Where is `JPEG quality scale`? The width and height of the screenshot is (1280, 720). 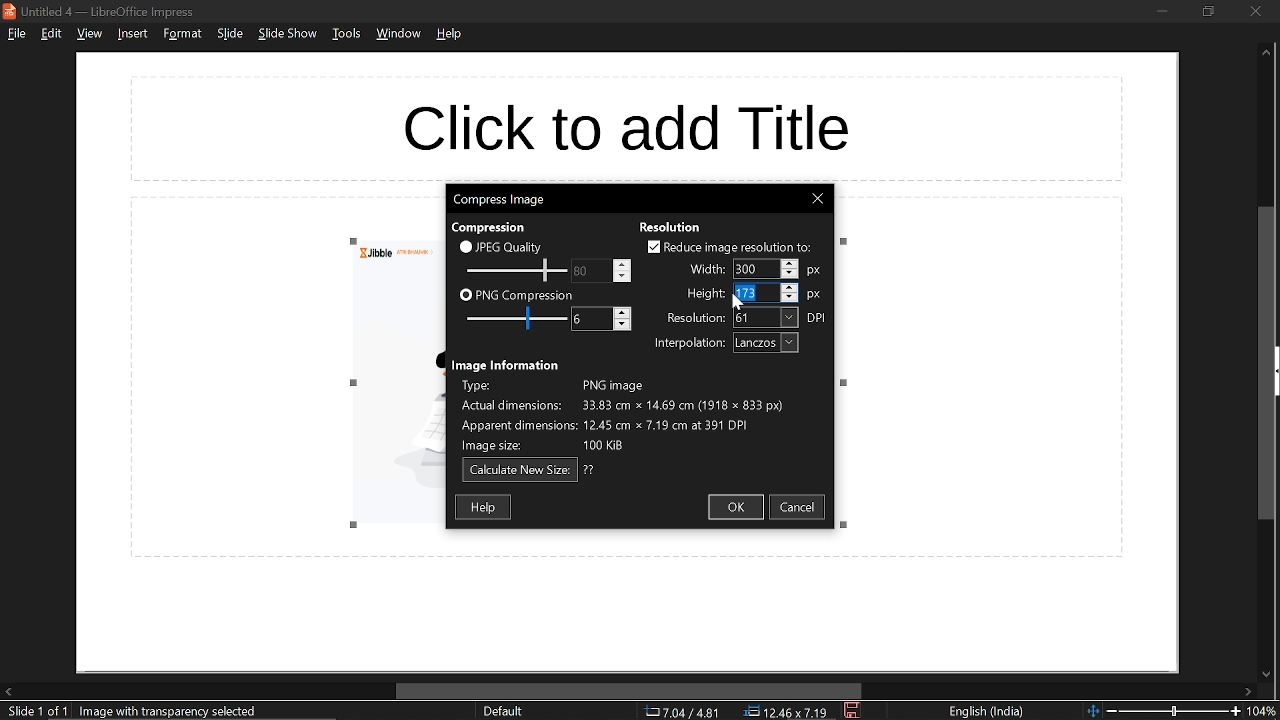
JPEG quality scale is located at coordinates (517, 269).